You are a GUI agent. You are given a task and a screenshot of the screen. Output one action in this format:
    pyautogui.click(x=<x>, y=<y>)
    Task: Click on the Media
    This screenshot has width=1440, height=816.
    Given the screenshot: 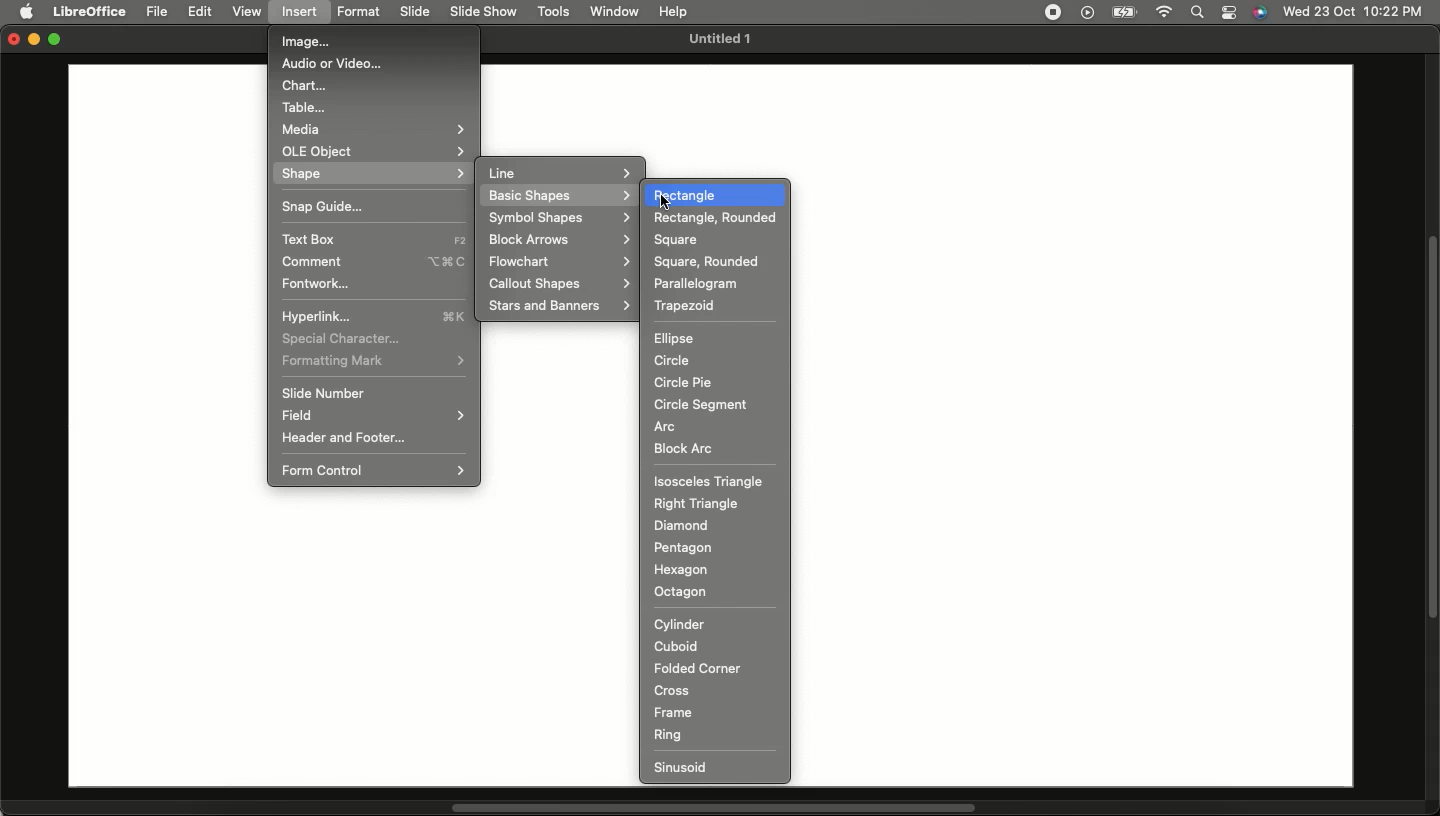 What is the action you would take?
    pyautogui.click(x=371, y=128)
    